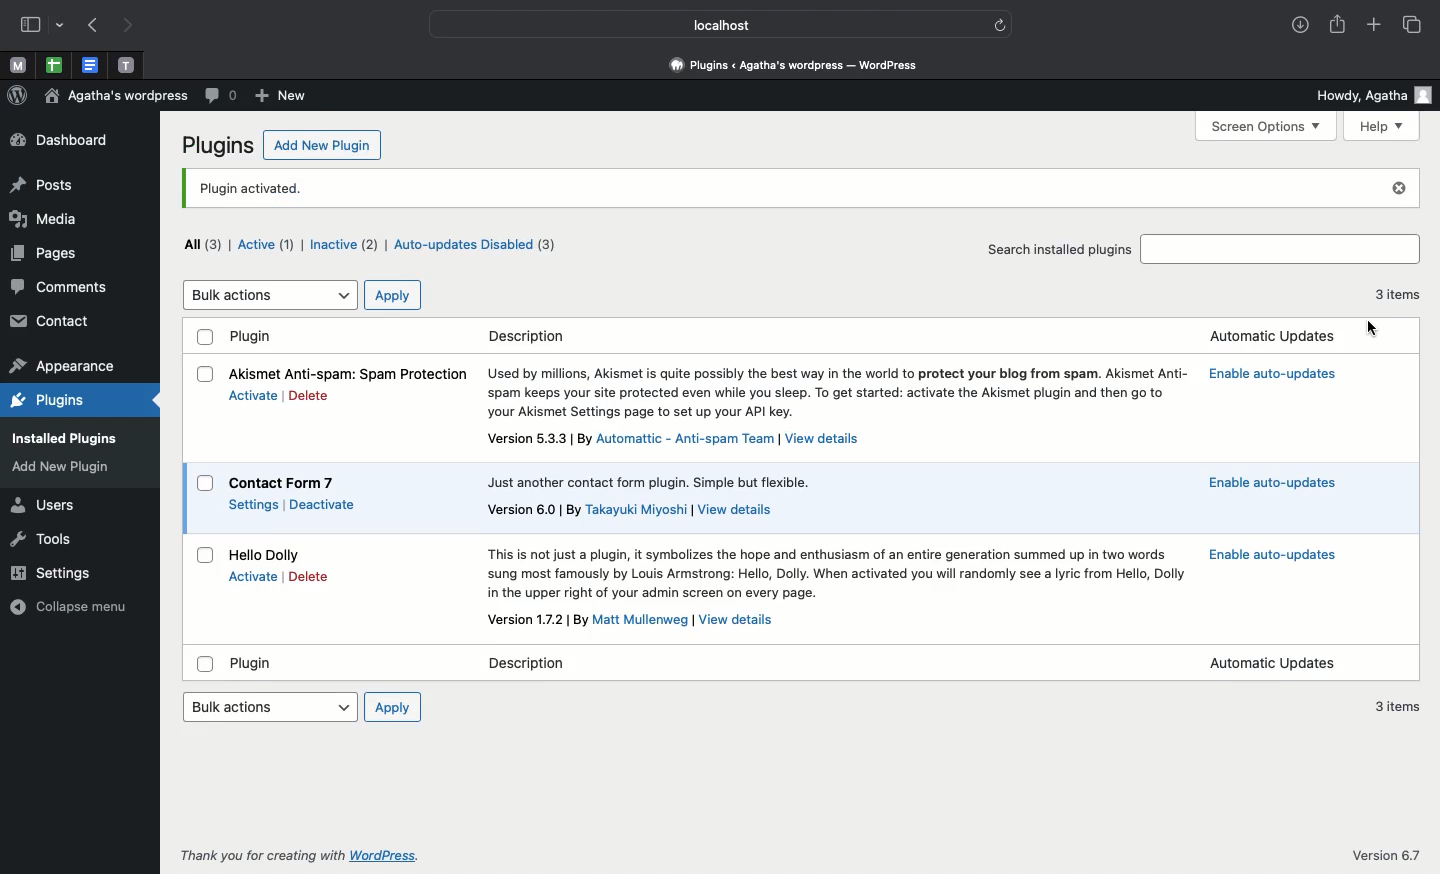  I want to click on Deactivate, so click(327, 504).